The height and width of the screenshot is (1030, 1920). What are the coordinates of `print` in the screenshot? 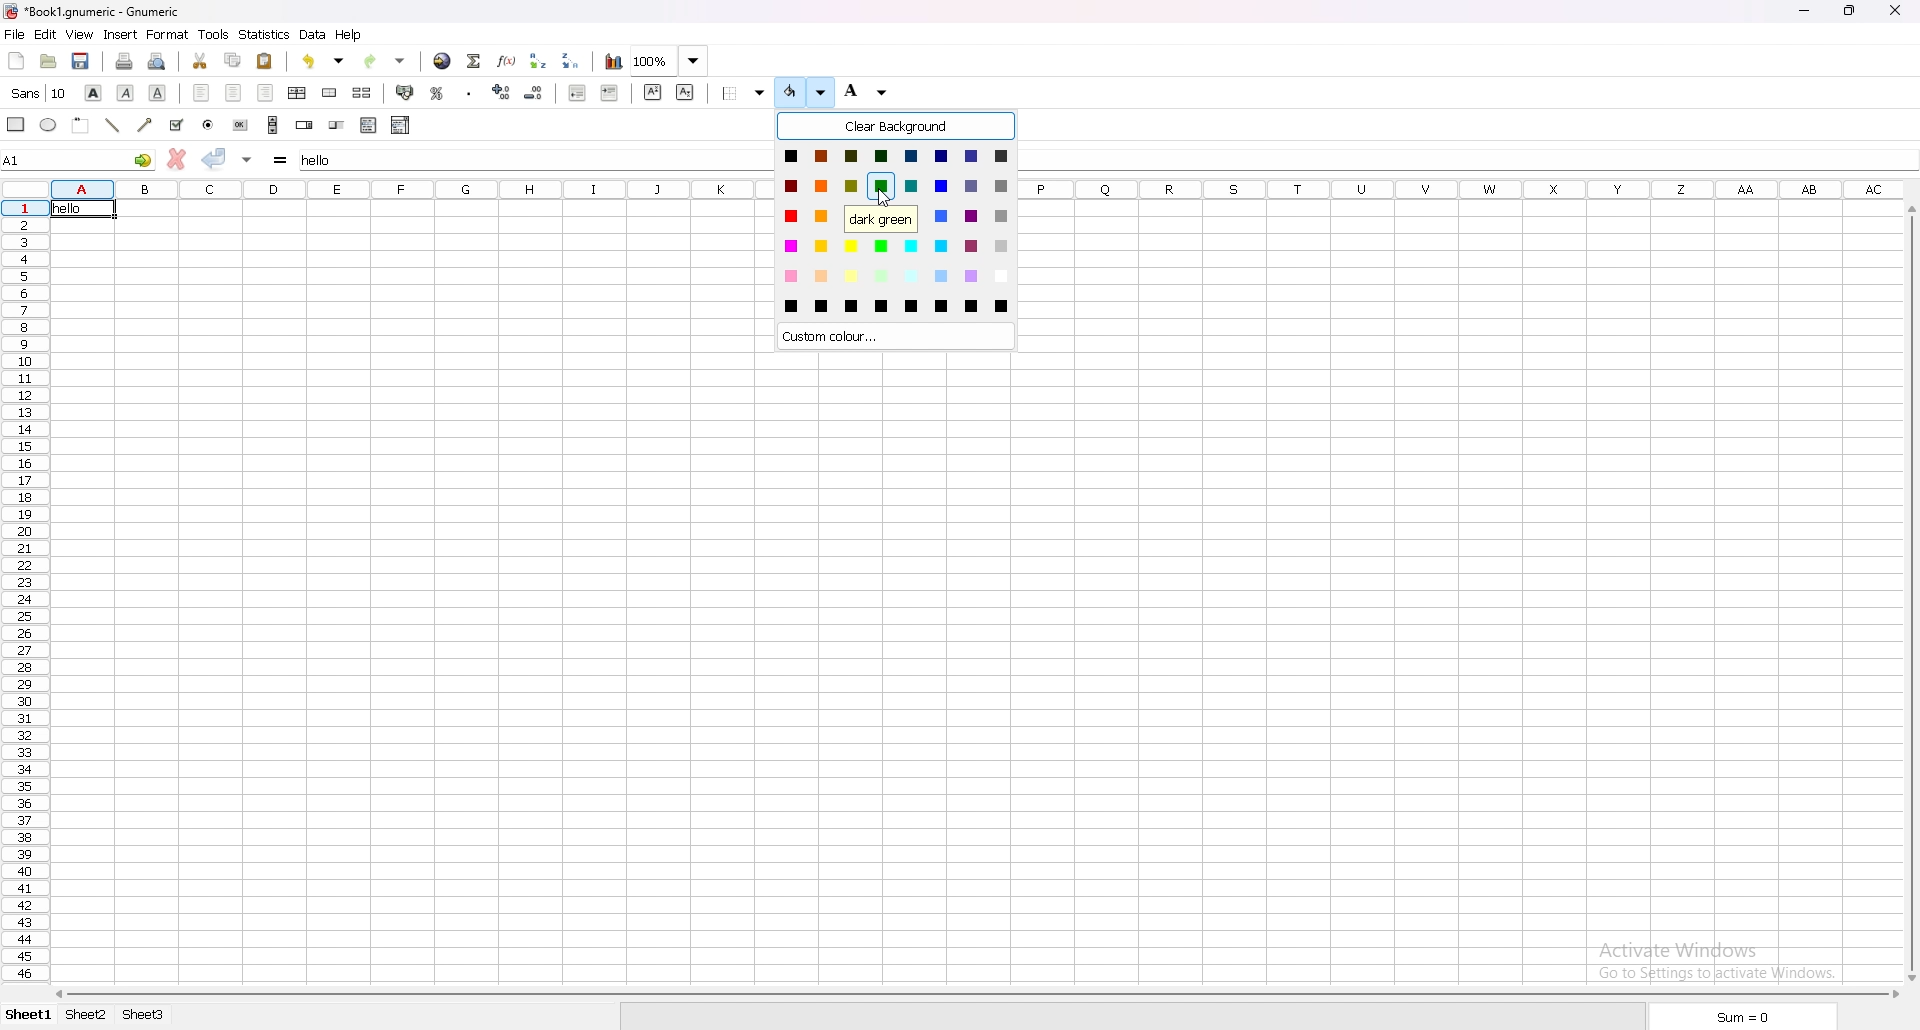 It's located at (125, 61).